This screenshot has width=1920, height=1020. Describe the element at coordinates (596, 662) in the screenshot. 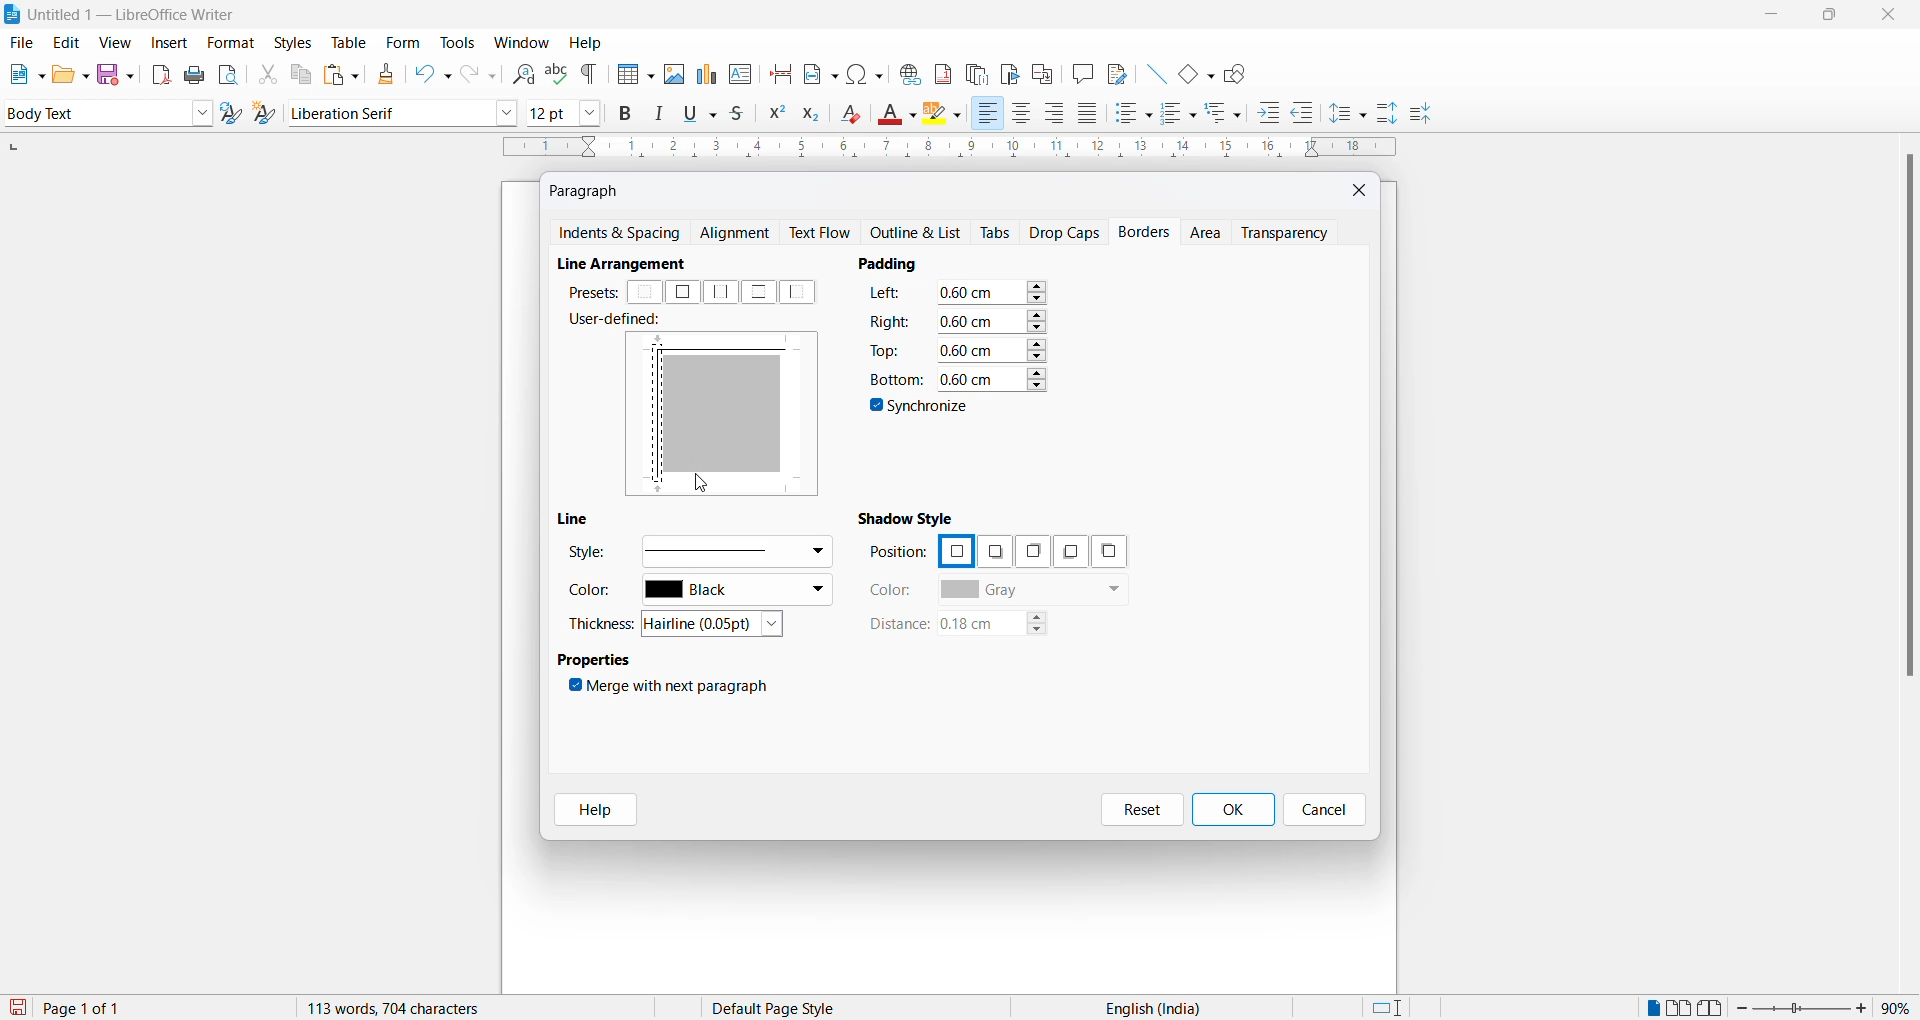

I see `properties options` at that location.